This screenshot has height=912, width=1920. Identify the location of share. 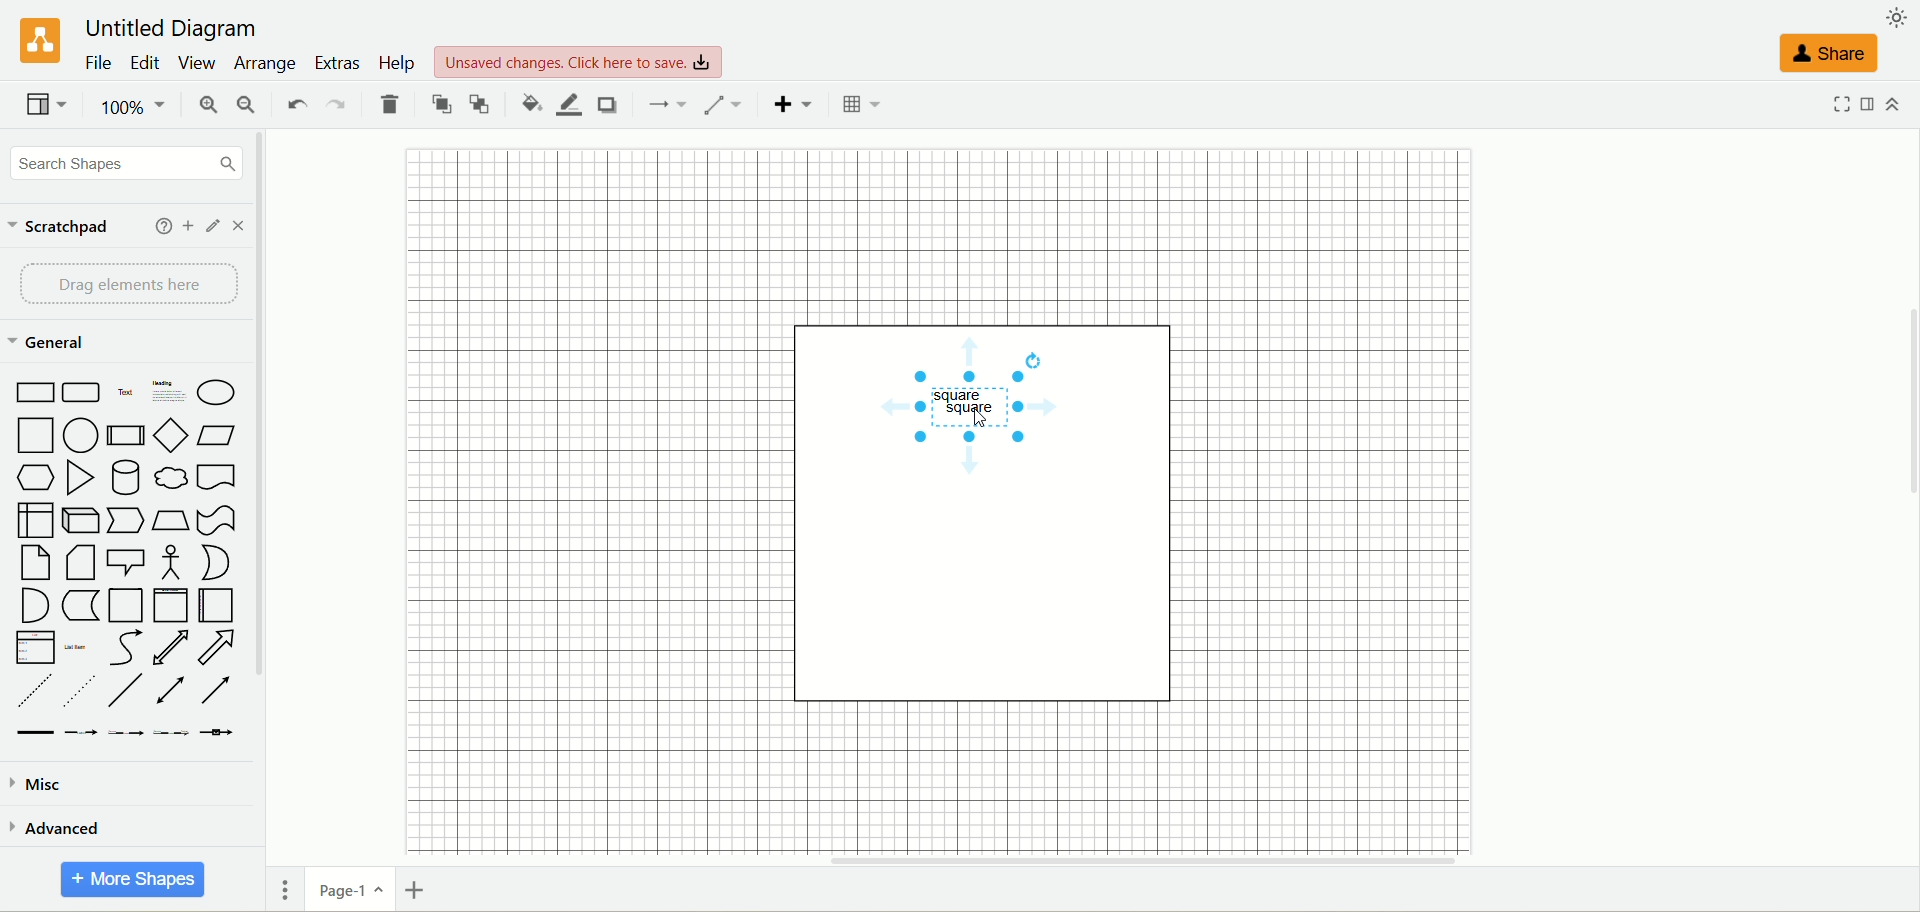
(1826, 52).